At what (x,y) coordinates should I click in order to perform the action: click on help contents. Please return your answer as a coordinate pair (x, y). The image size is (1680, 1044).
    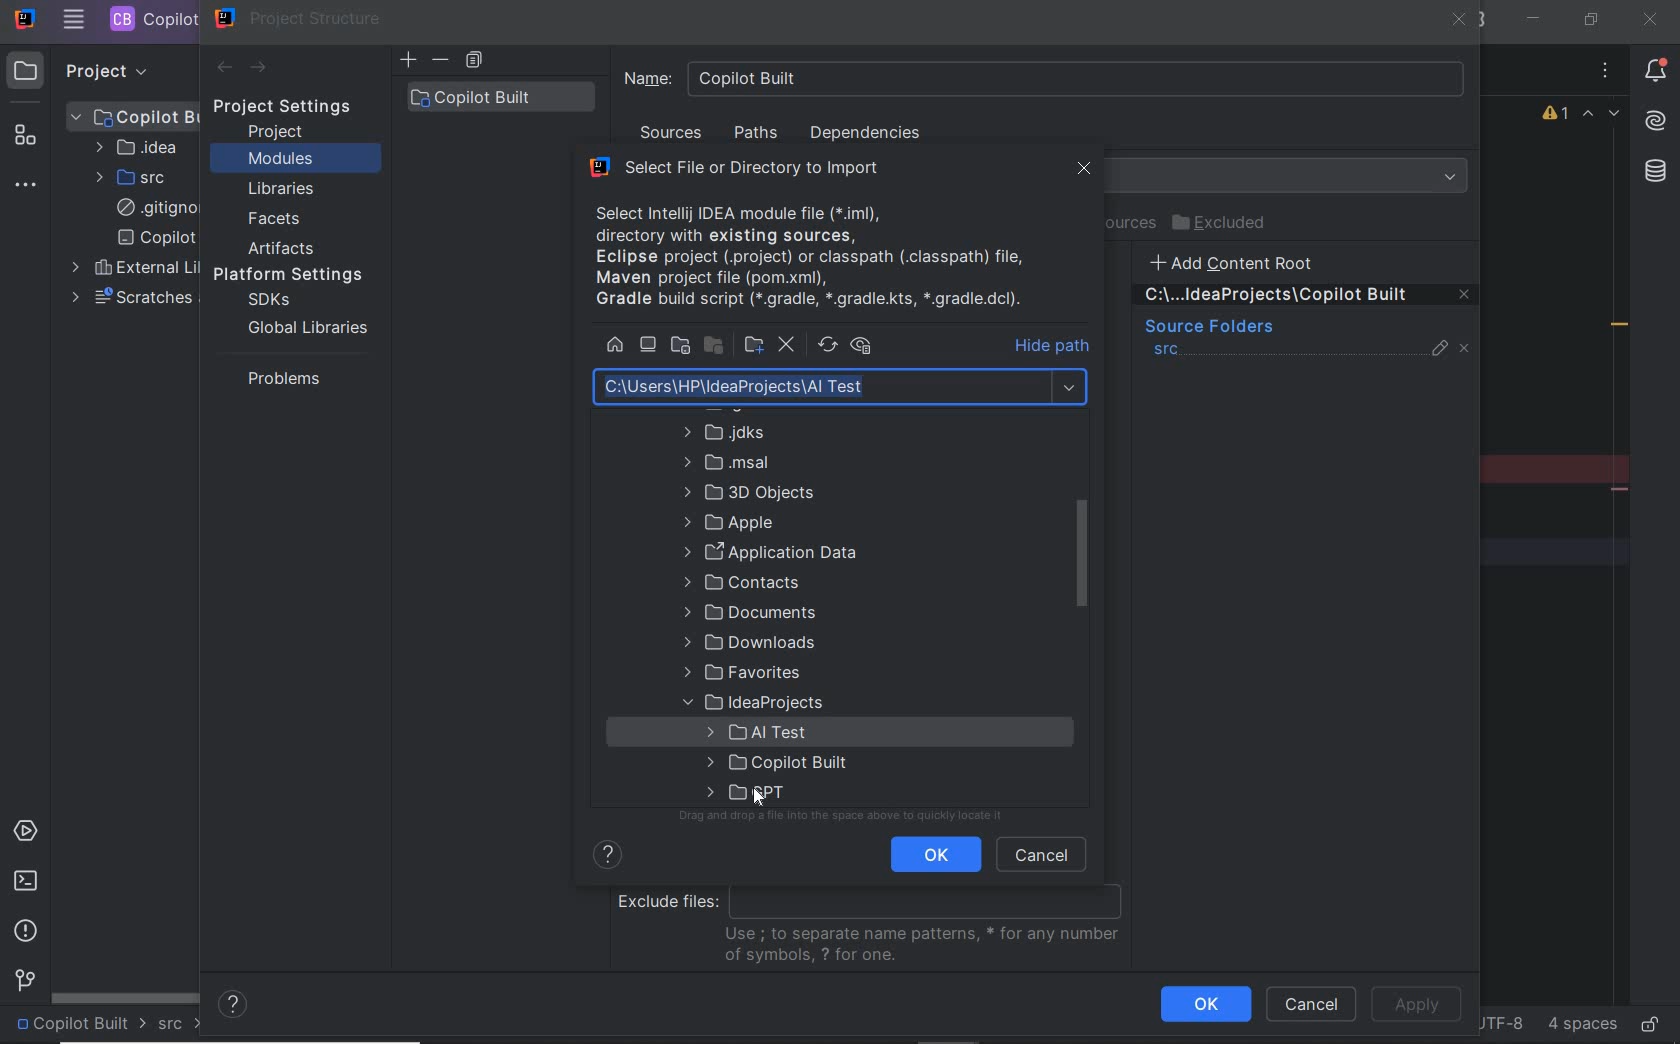
    Looking at the image, I should click on (234, 1006).